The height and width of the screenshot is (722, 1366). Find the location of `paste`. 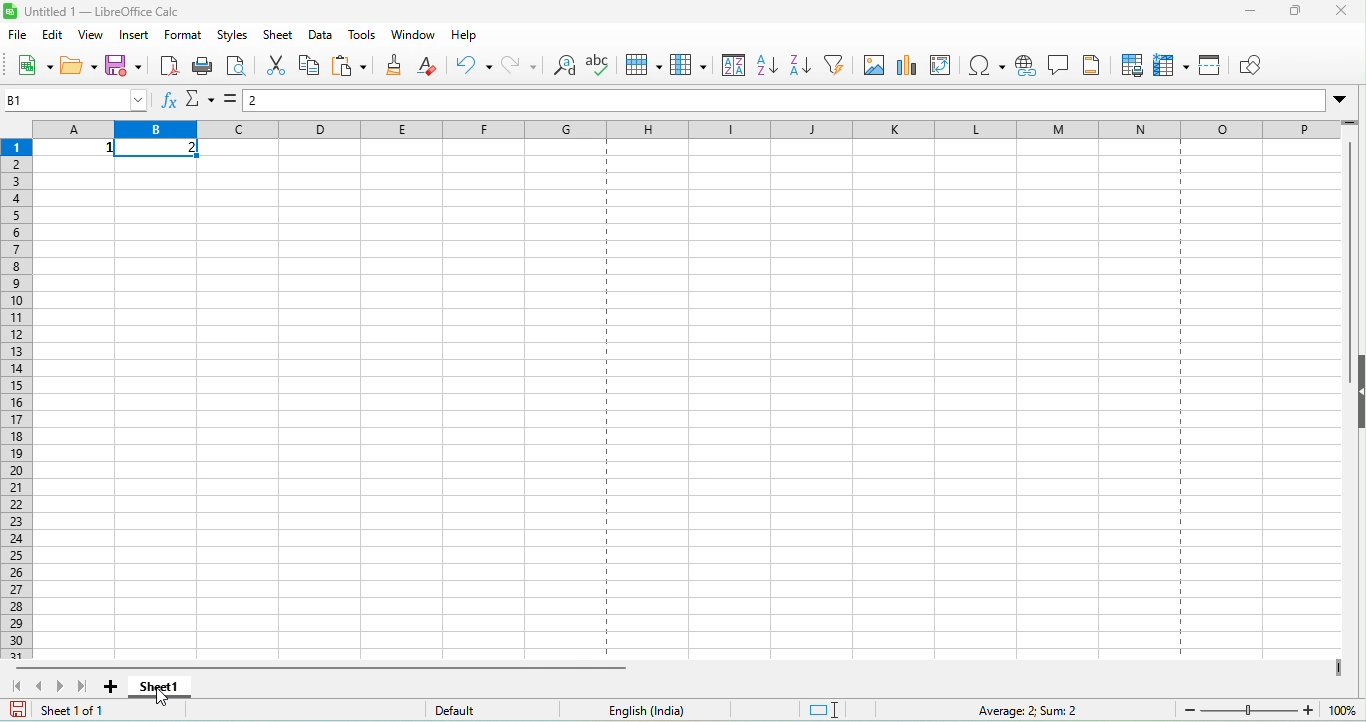

paste is located at coordinates (350, 65).